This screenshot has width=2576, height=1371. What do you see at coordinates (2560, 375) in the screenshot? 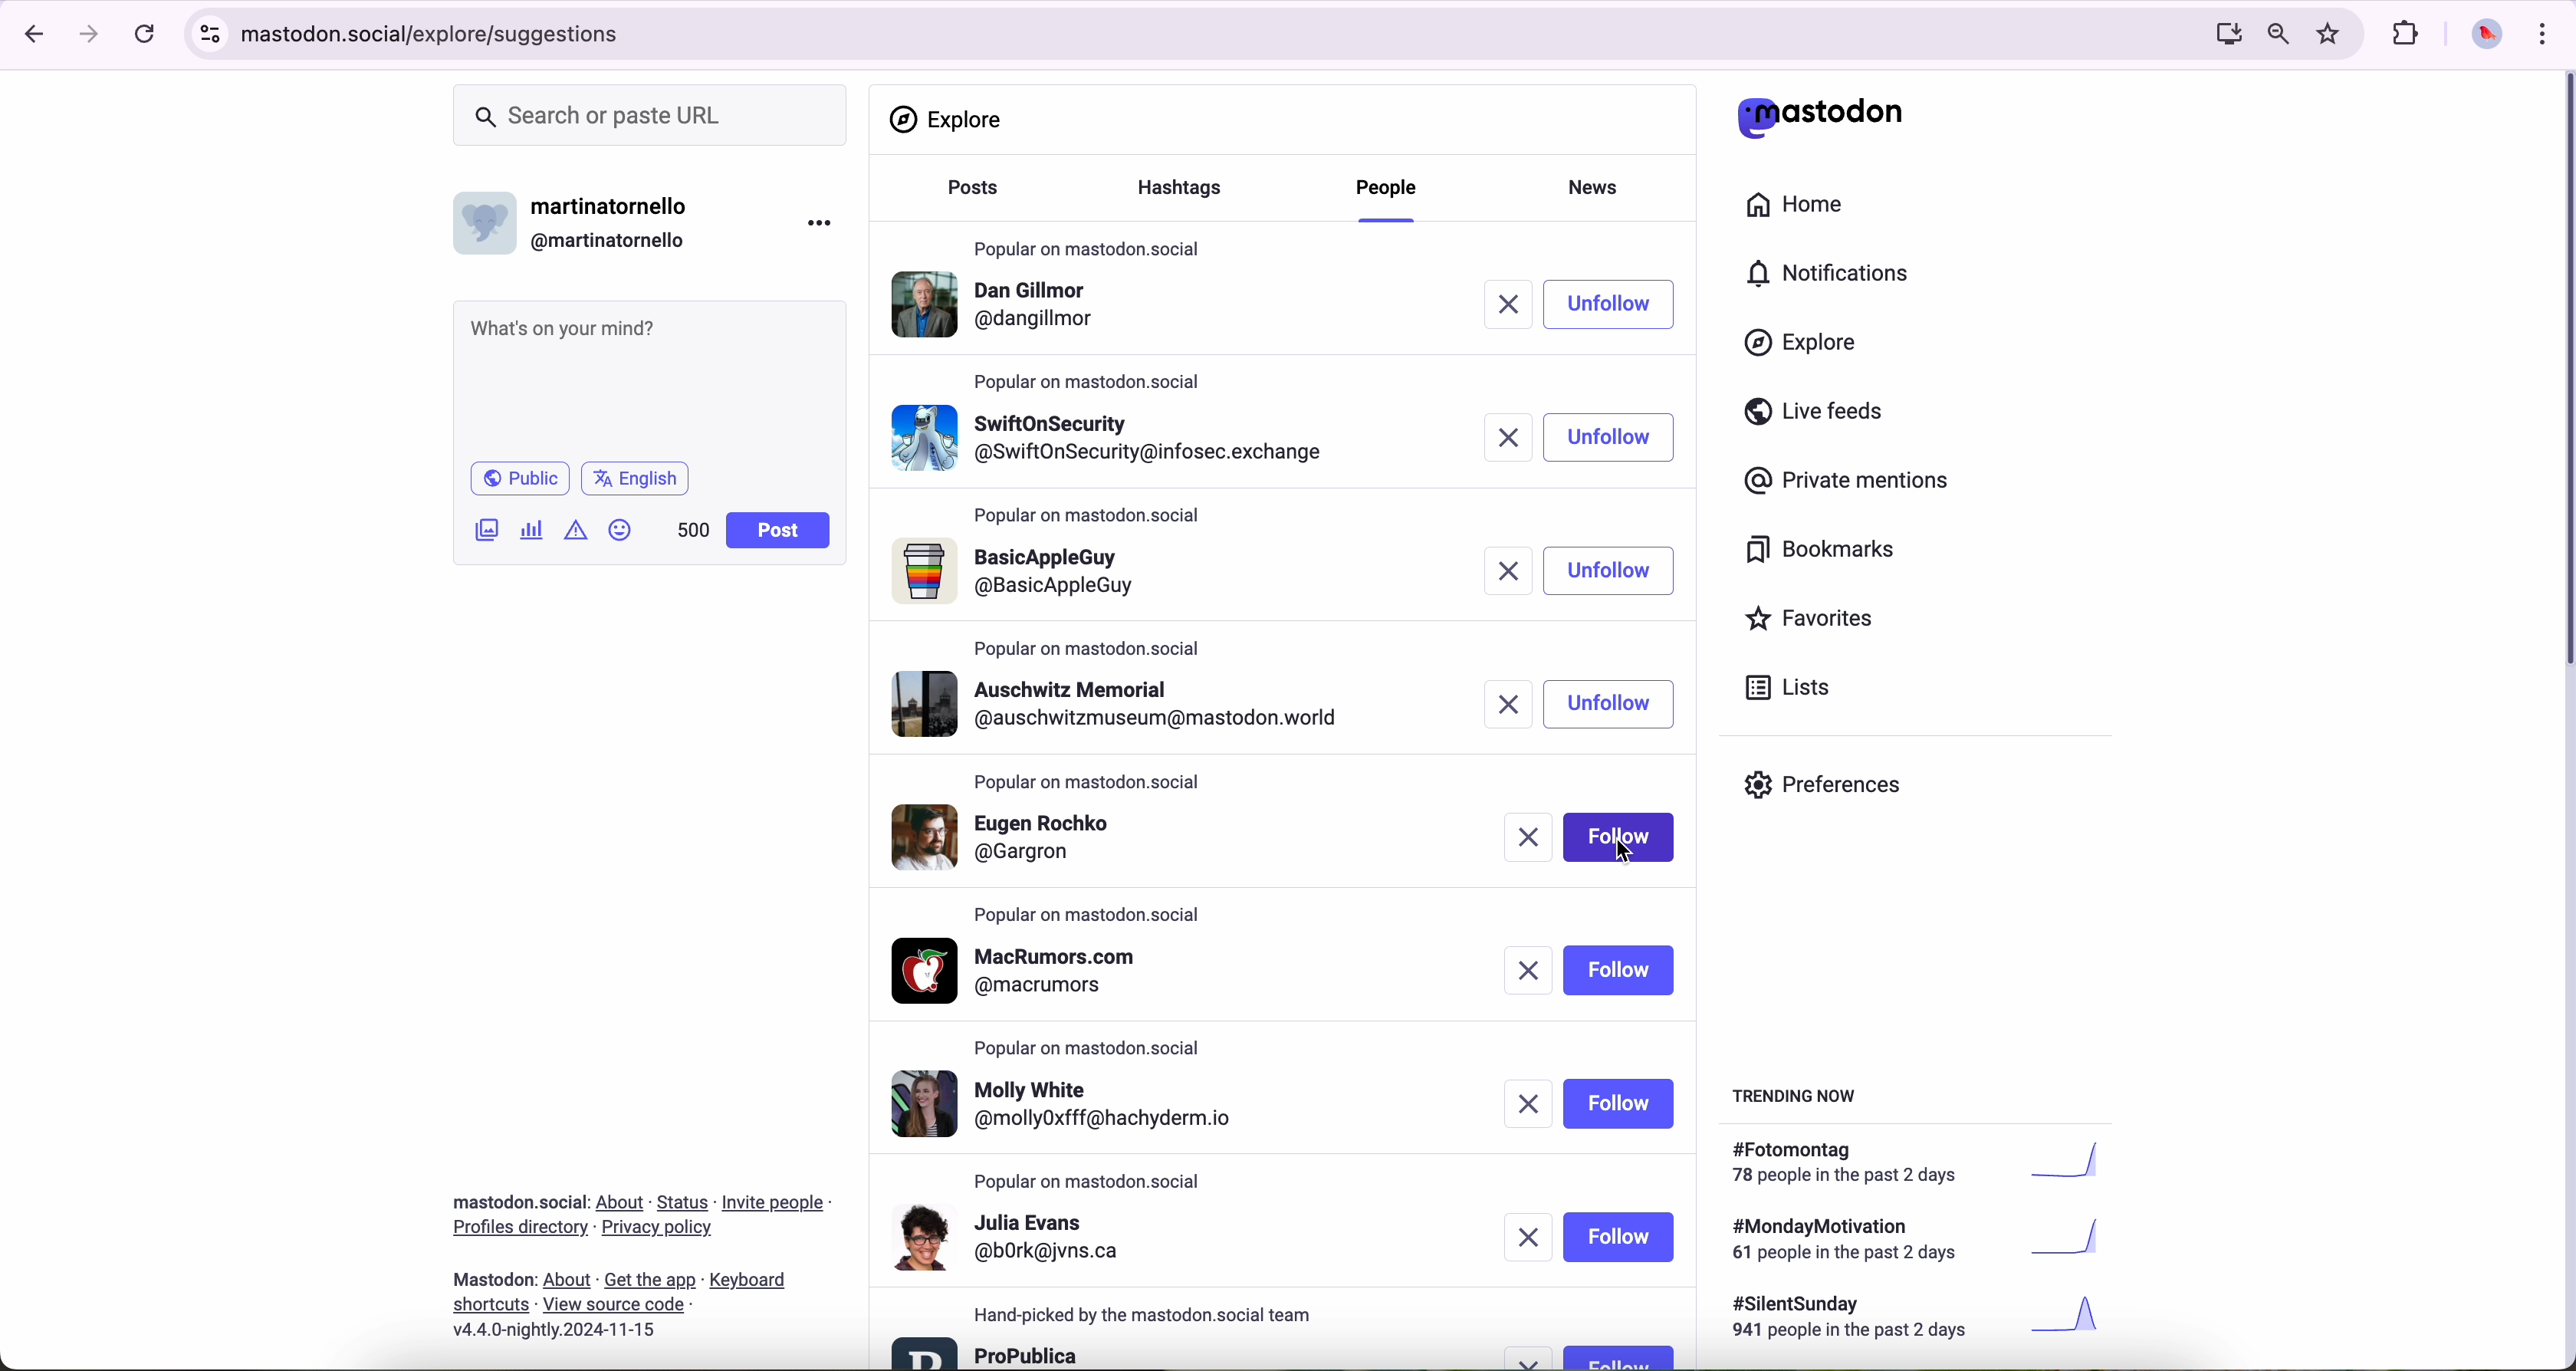
I see `scroll bar` at bounding box center [2560, 375].